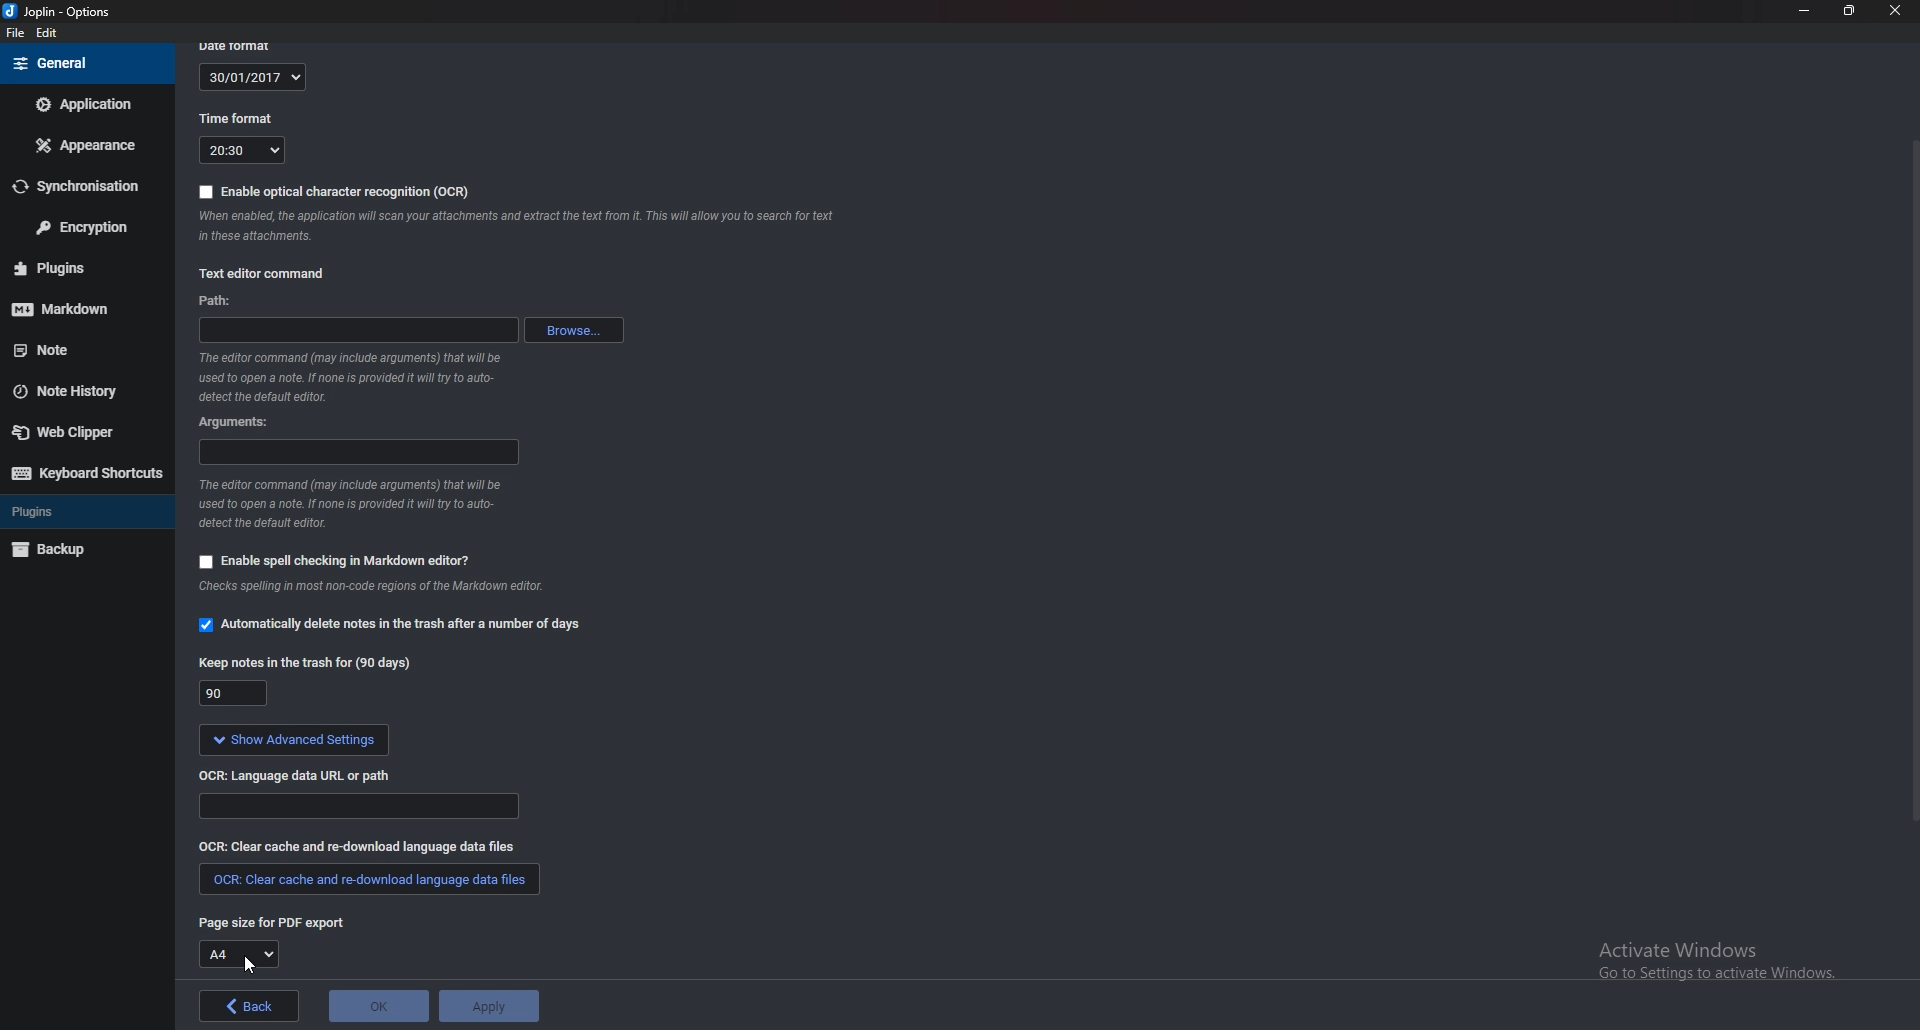  What do you see at coordinates (86, 104) in the screenshot?
I see `Application` at bounding box center [86, 104].